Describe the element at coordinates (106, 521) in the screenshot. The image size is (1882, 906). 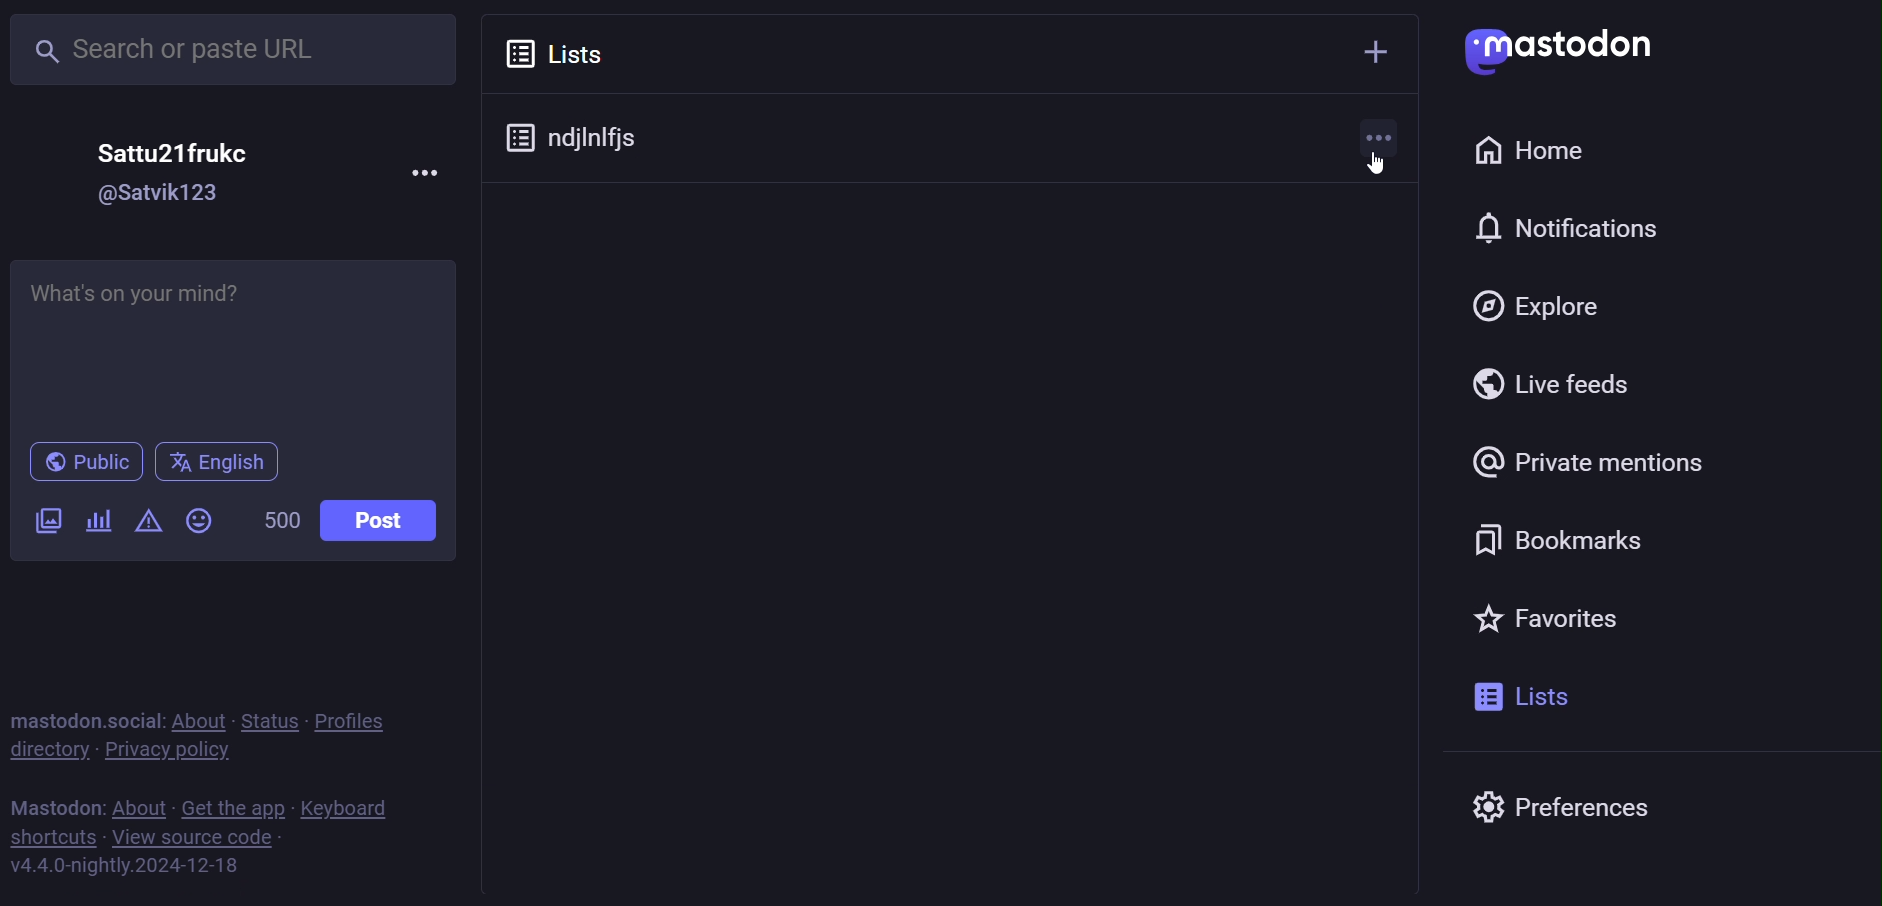
I see `poll` at that location.